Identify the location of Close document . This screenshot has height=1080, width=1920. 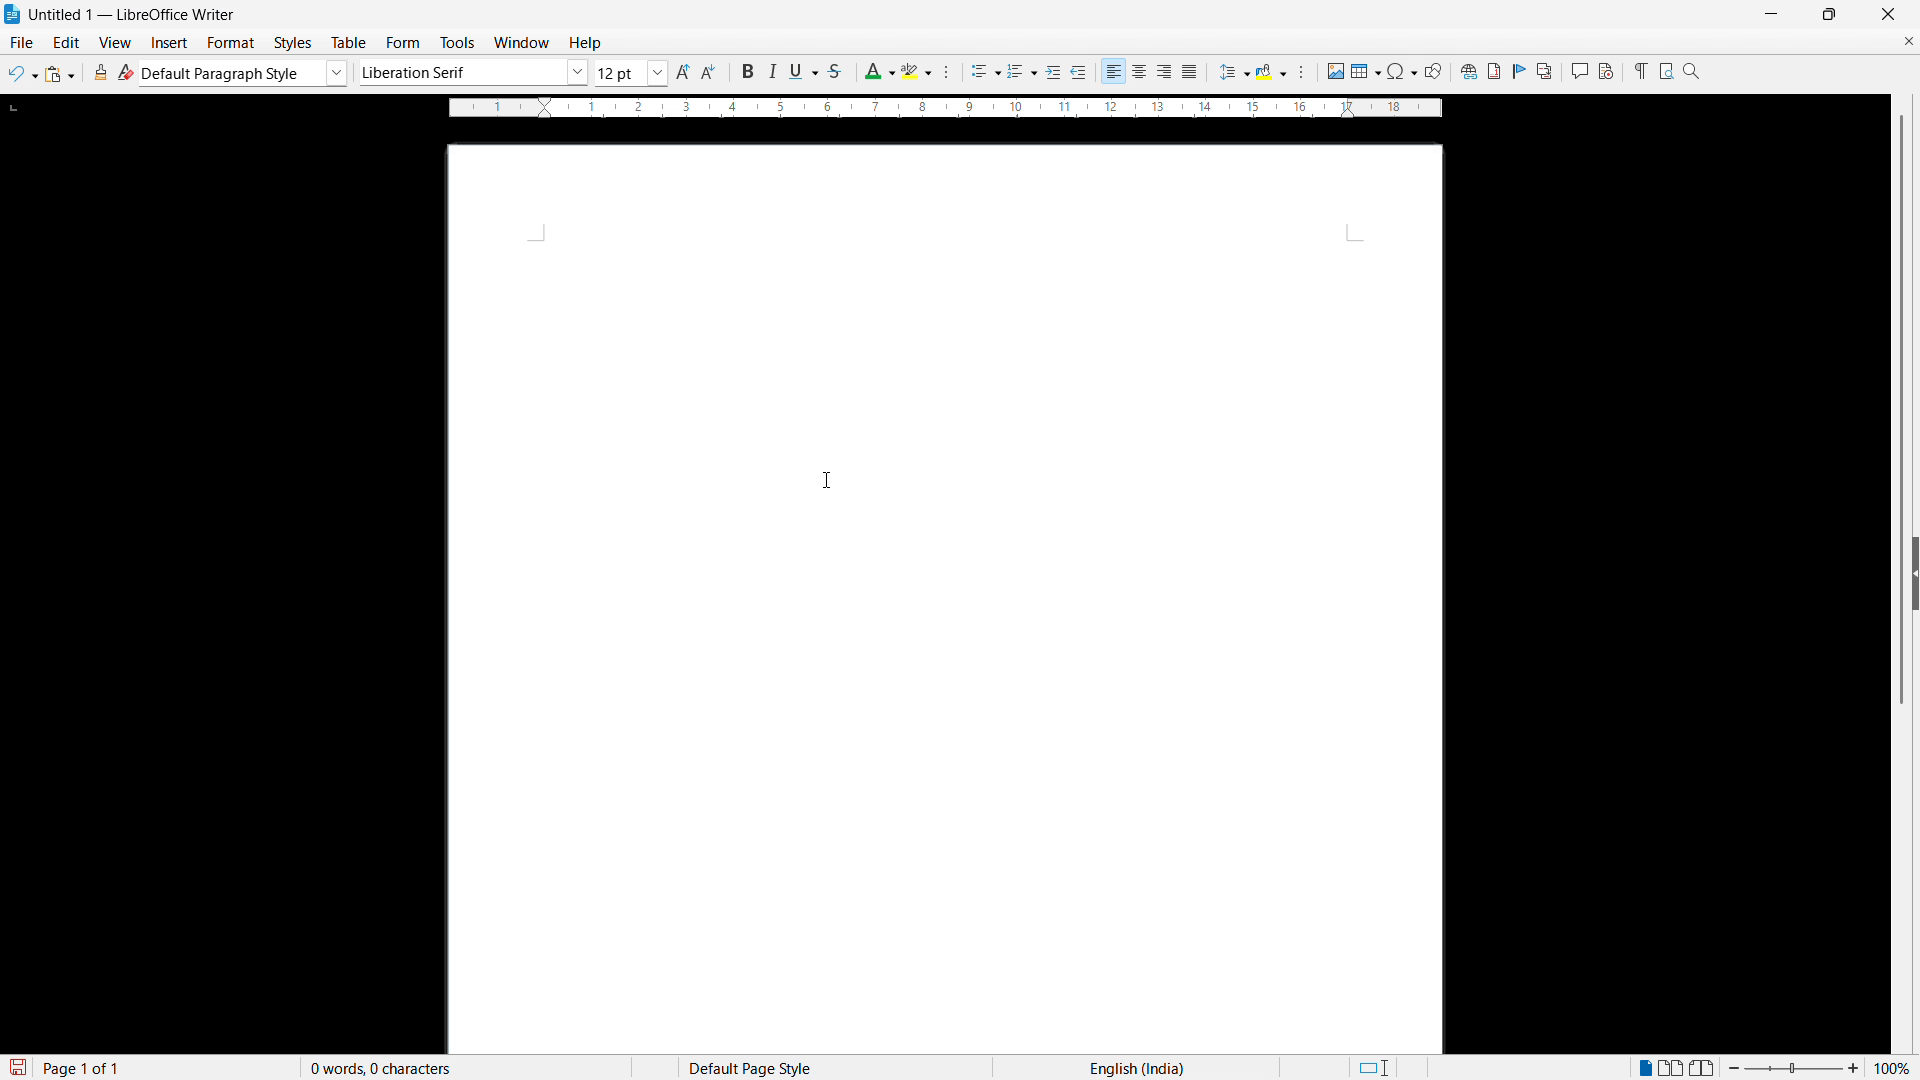
(1908, 40).